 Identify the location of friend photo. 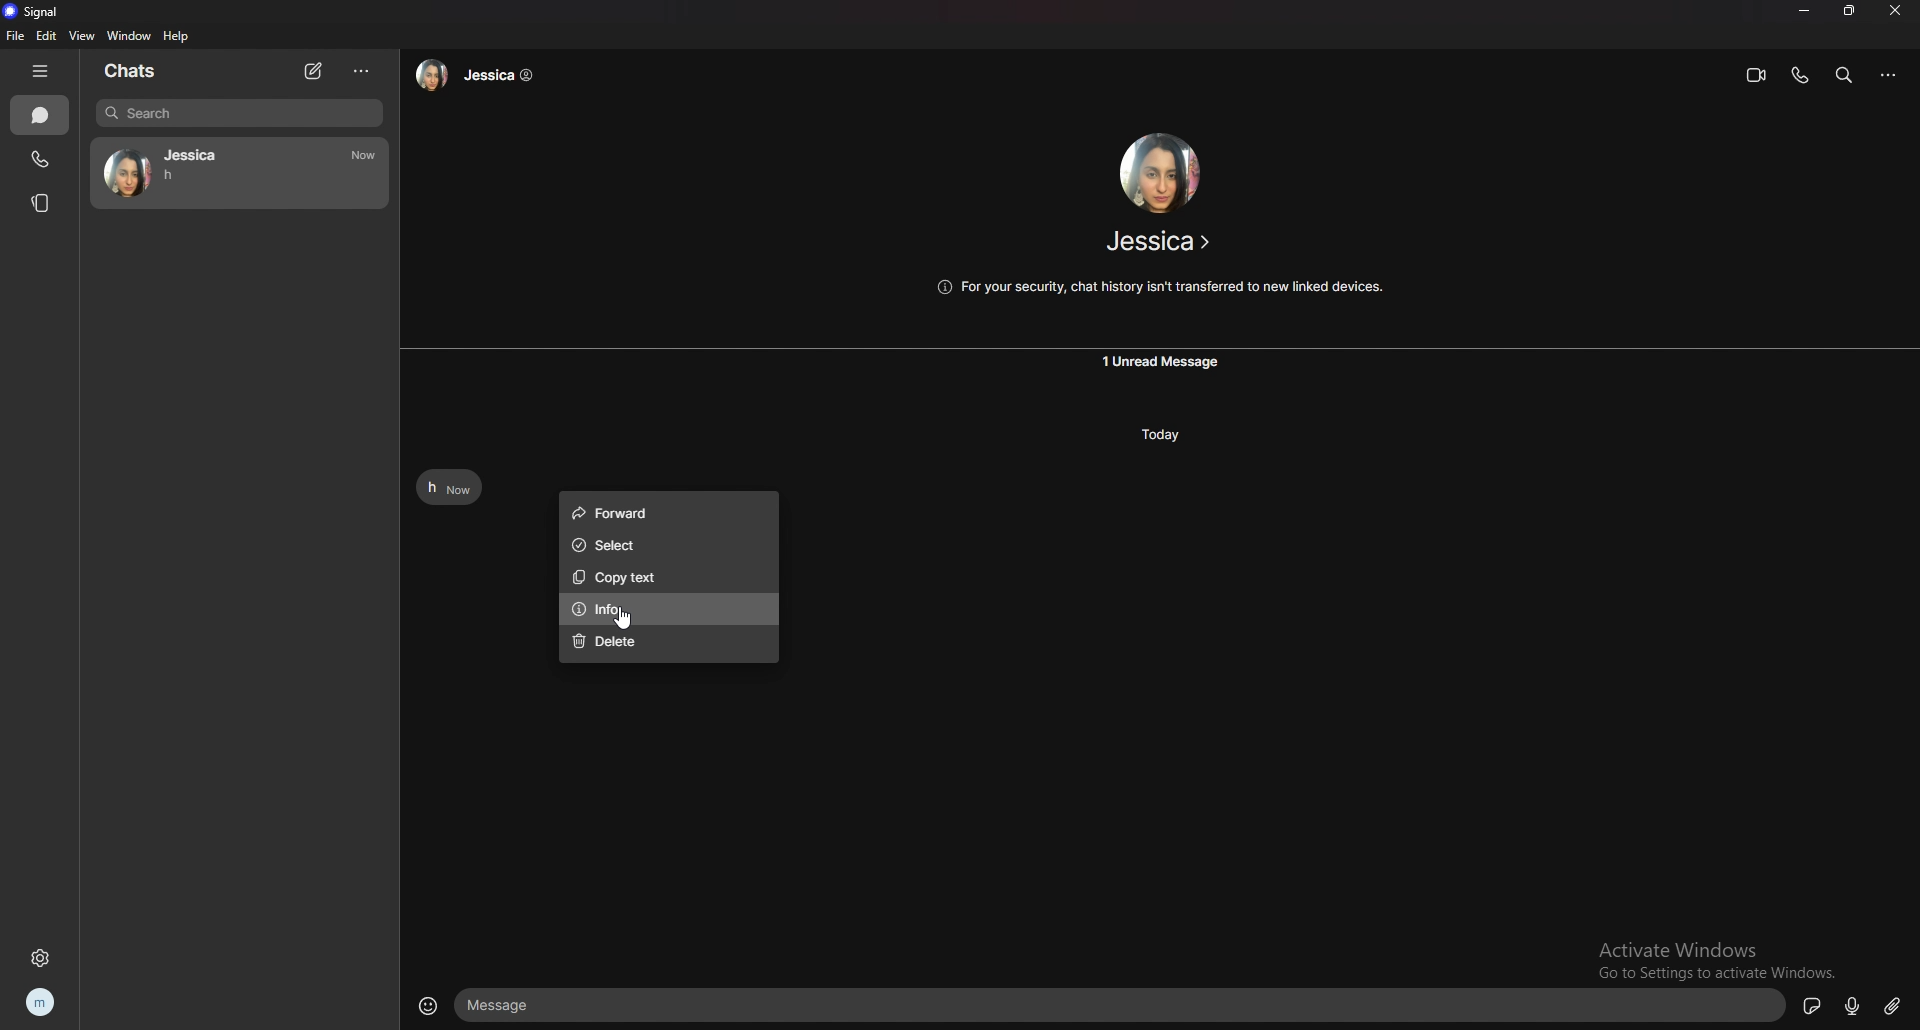
(1163, 169).